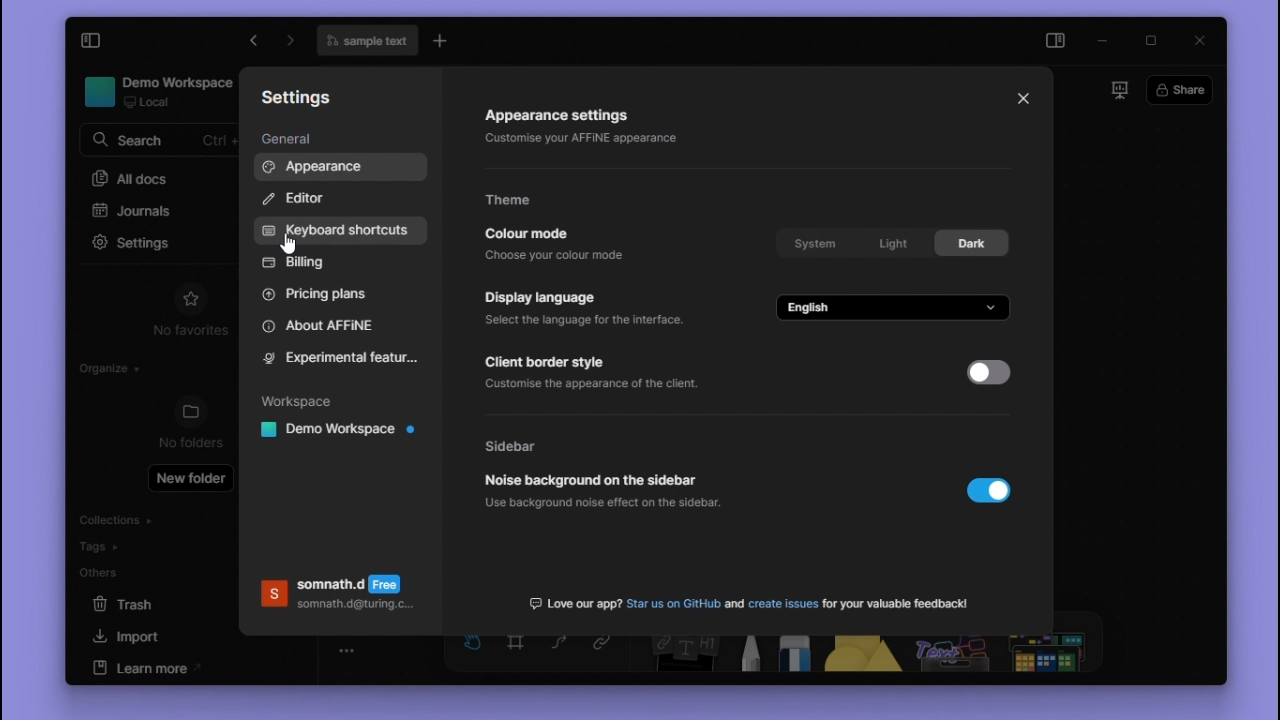 The width and height of the screenshot is (1280, 720). I want to click on serach bar, so click(160, 142).